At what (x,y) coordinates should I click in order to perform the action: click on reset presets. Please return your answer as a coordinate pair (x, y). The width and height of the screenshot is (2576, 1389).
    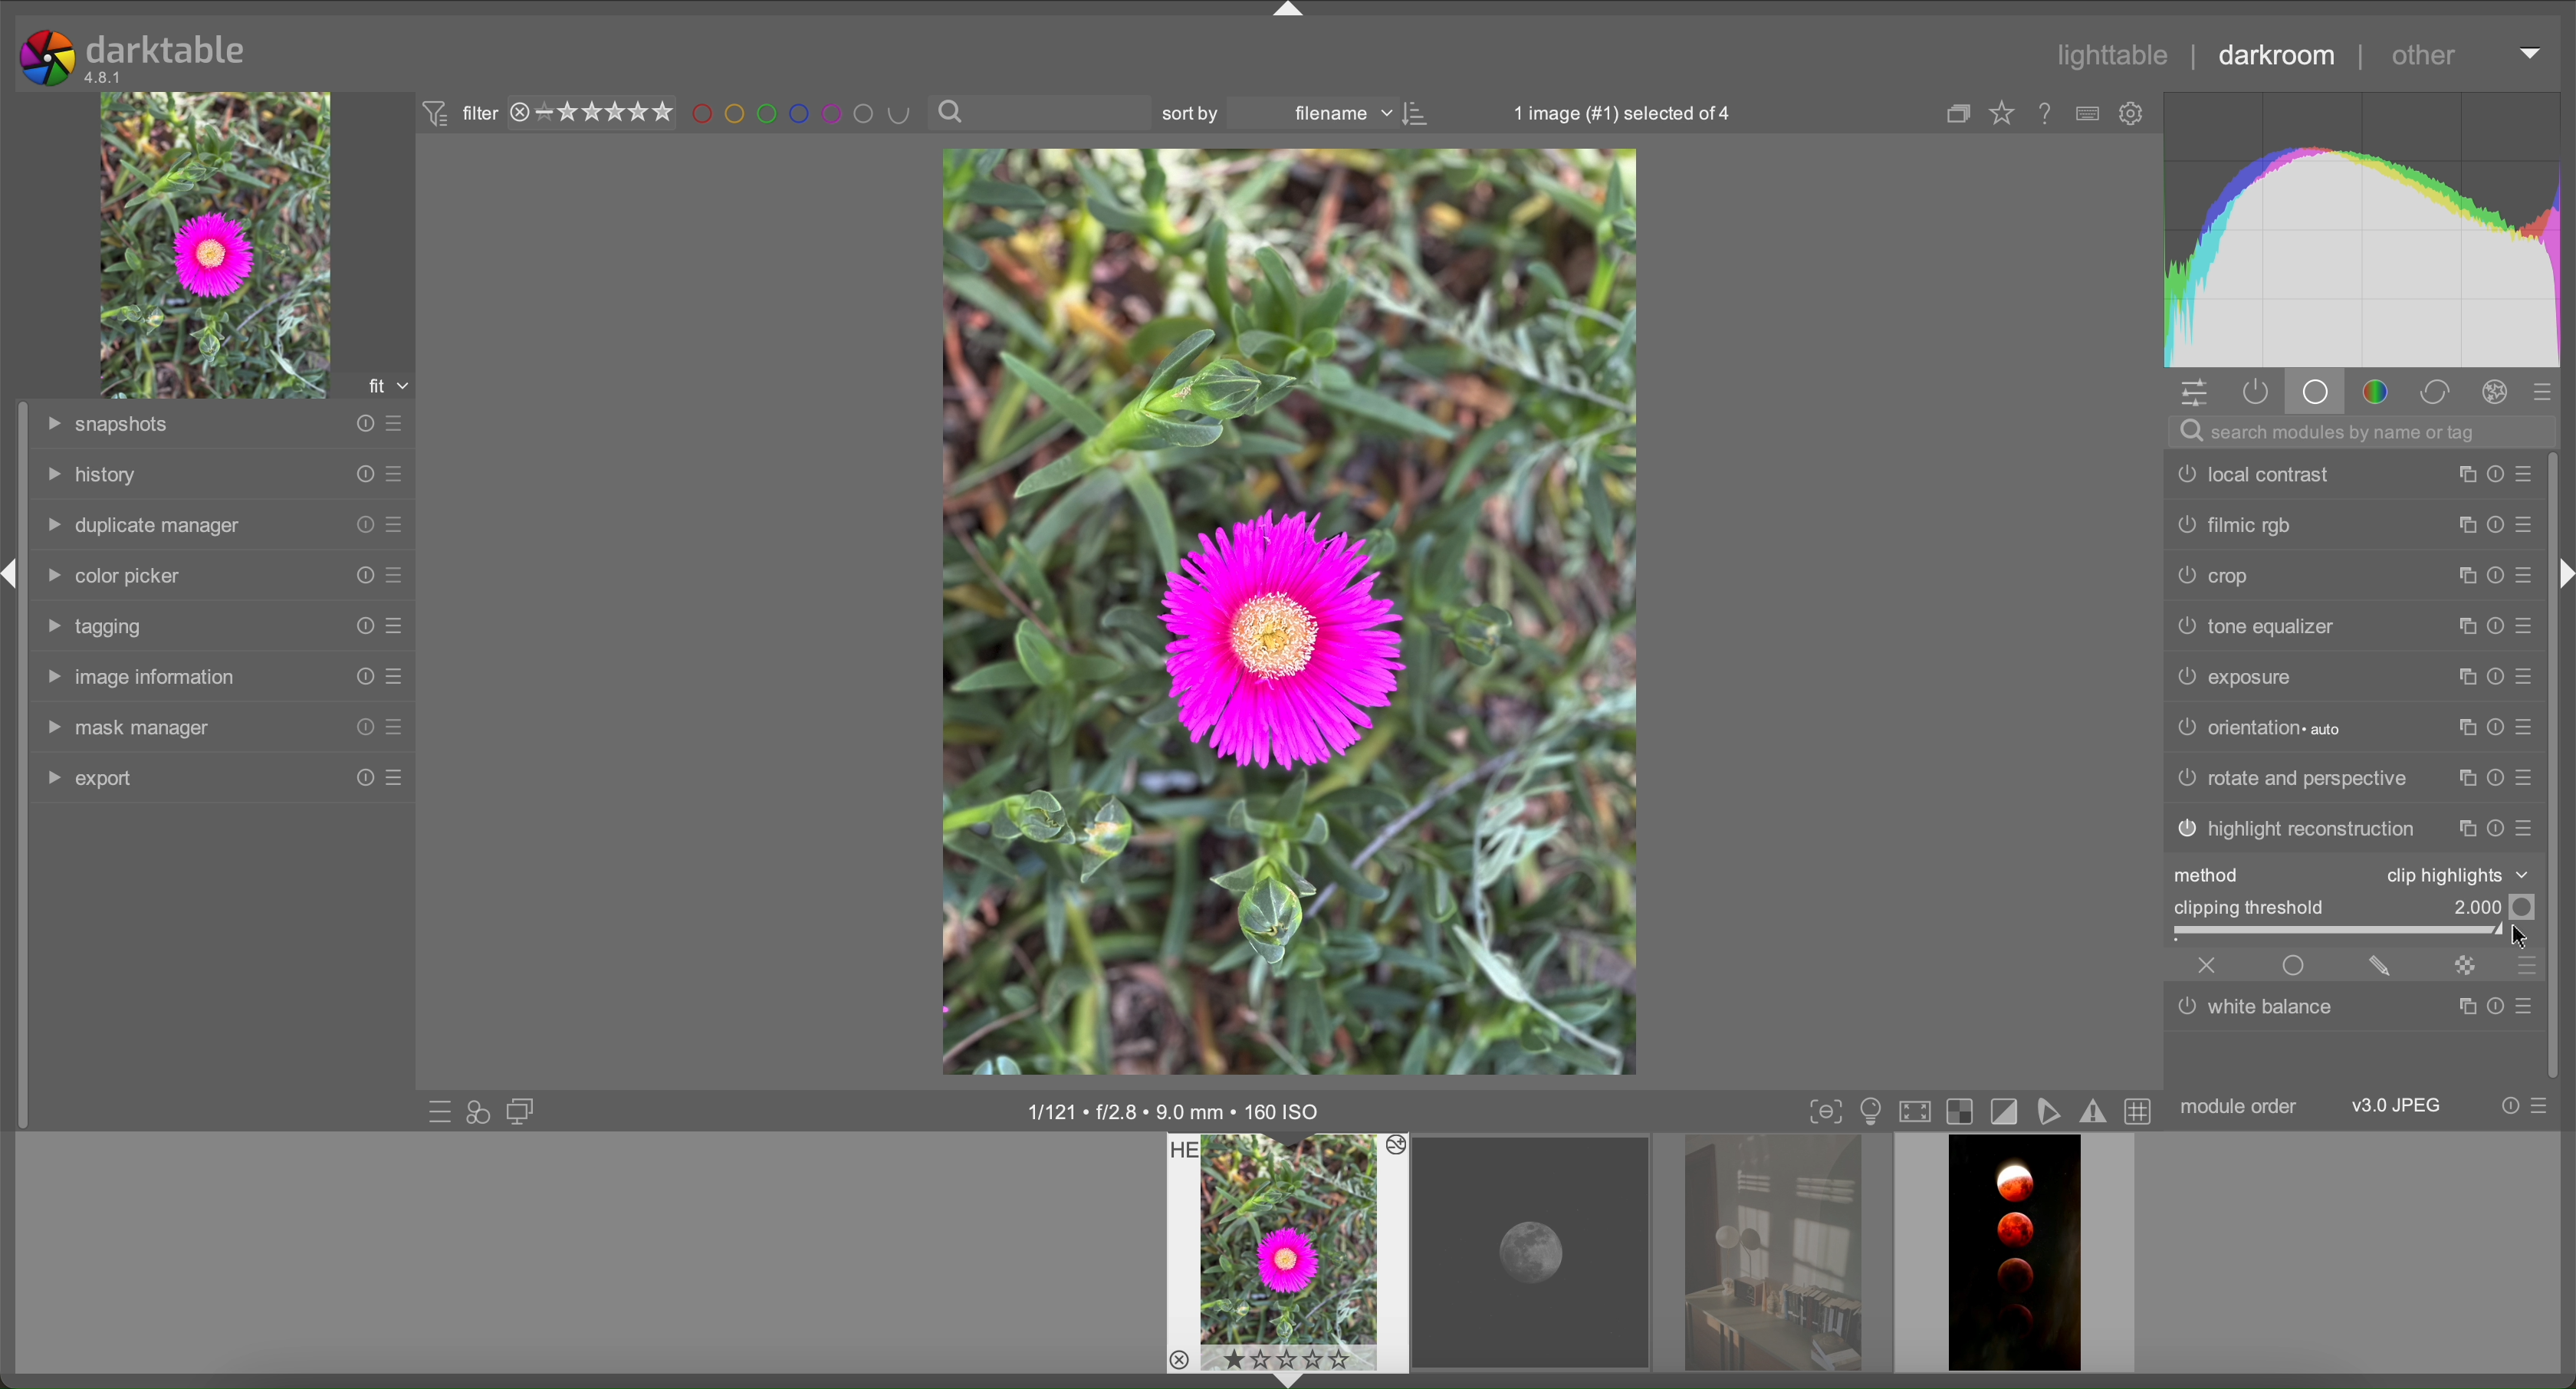
    Looking at the image, I should click on (2491, 1006).